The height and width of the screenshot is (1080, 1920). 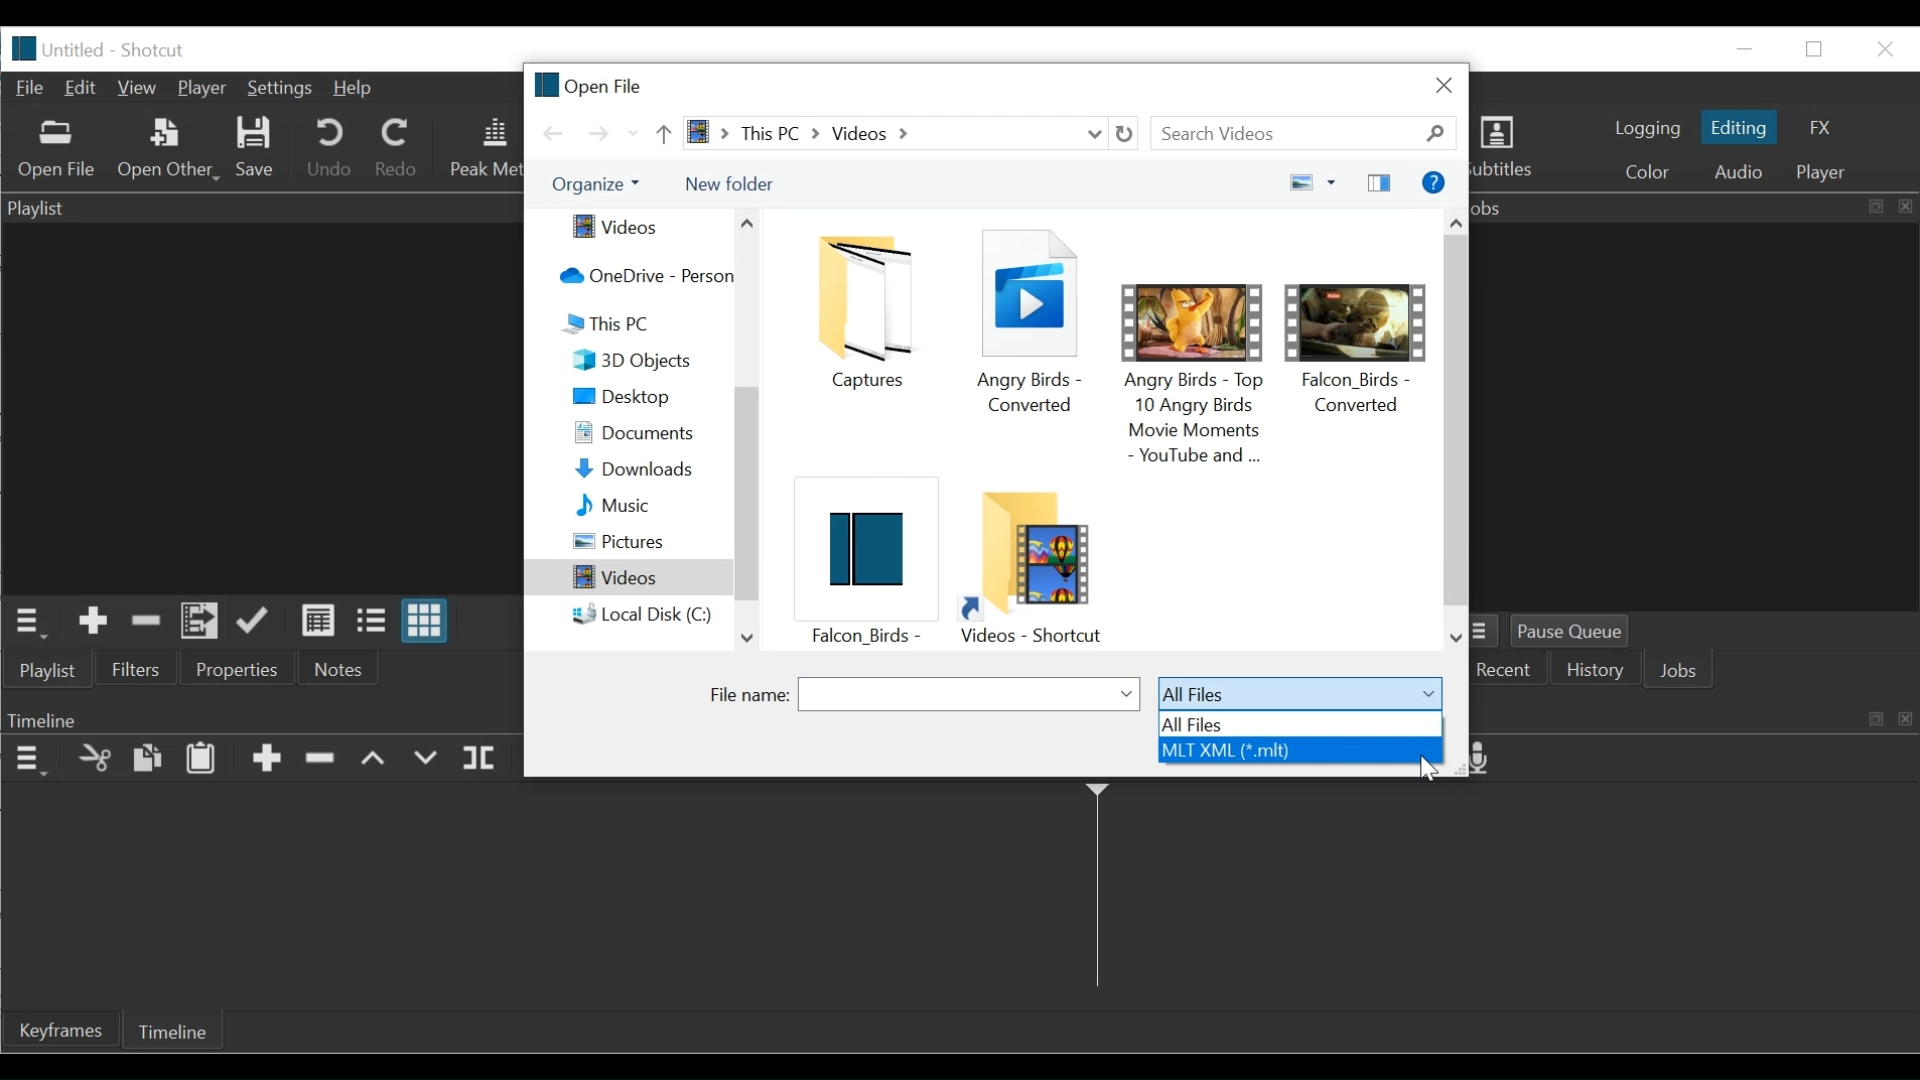 I want to click on Update, so click(x=259, y=622).